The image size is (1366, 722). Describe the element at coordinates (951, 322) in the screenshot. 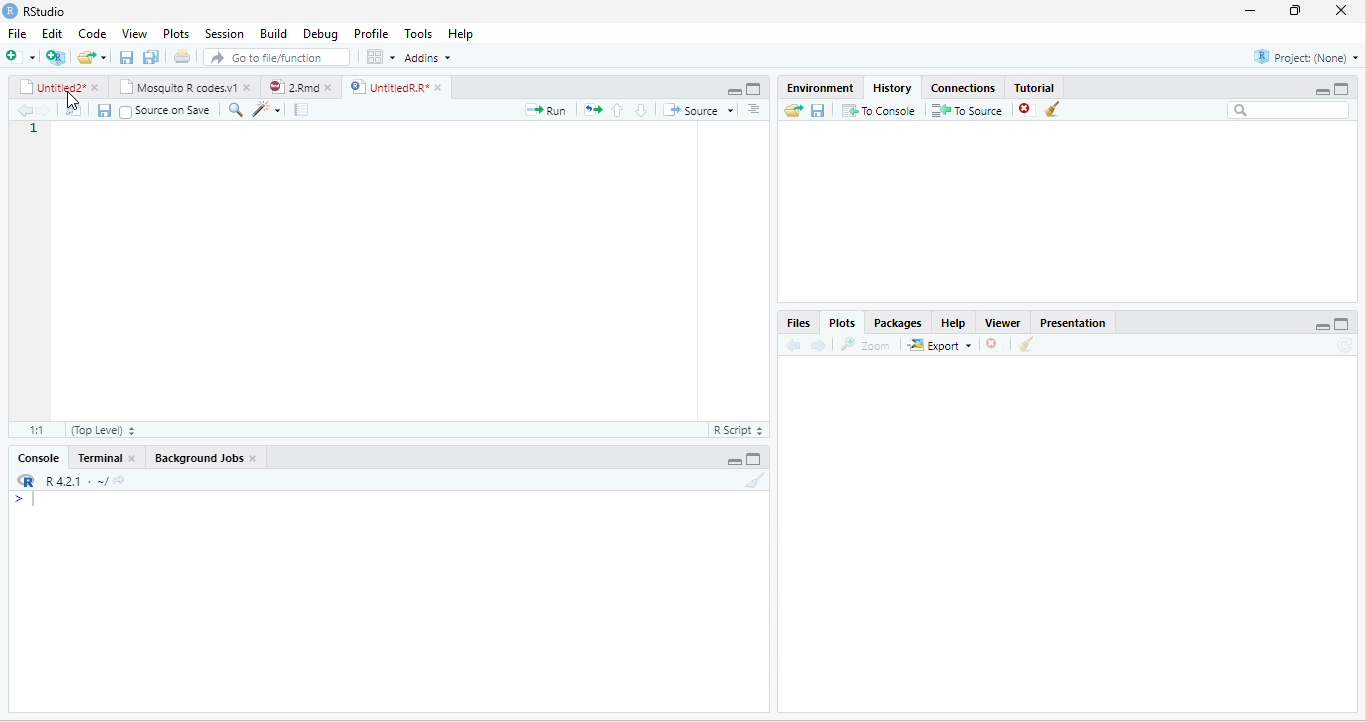

I see `help` at that location.